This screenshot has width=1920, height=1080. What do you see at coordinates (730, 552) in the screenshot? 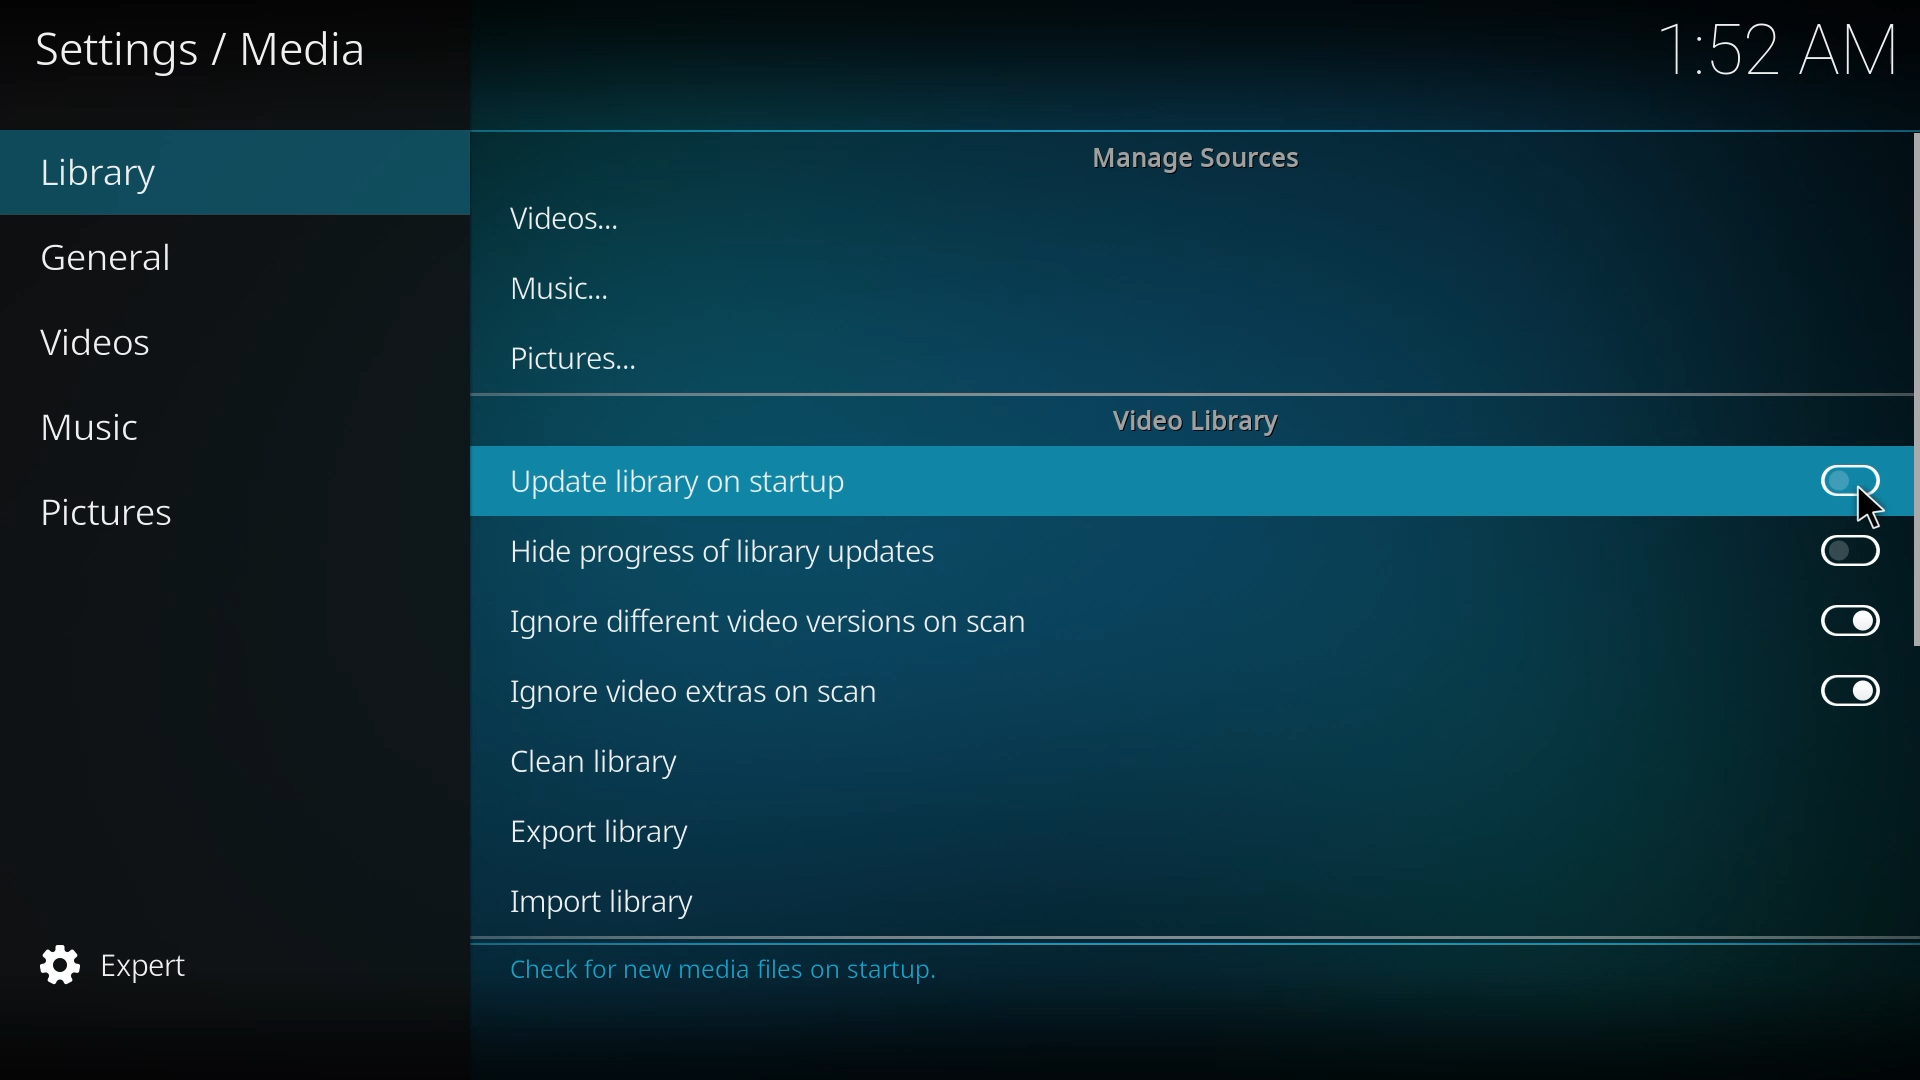
I see `hide progress of library updates` at bounding box center [730, 552].